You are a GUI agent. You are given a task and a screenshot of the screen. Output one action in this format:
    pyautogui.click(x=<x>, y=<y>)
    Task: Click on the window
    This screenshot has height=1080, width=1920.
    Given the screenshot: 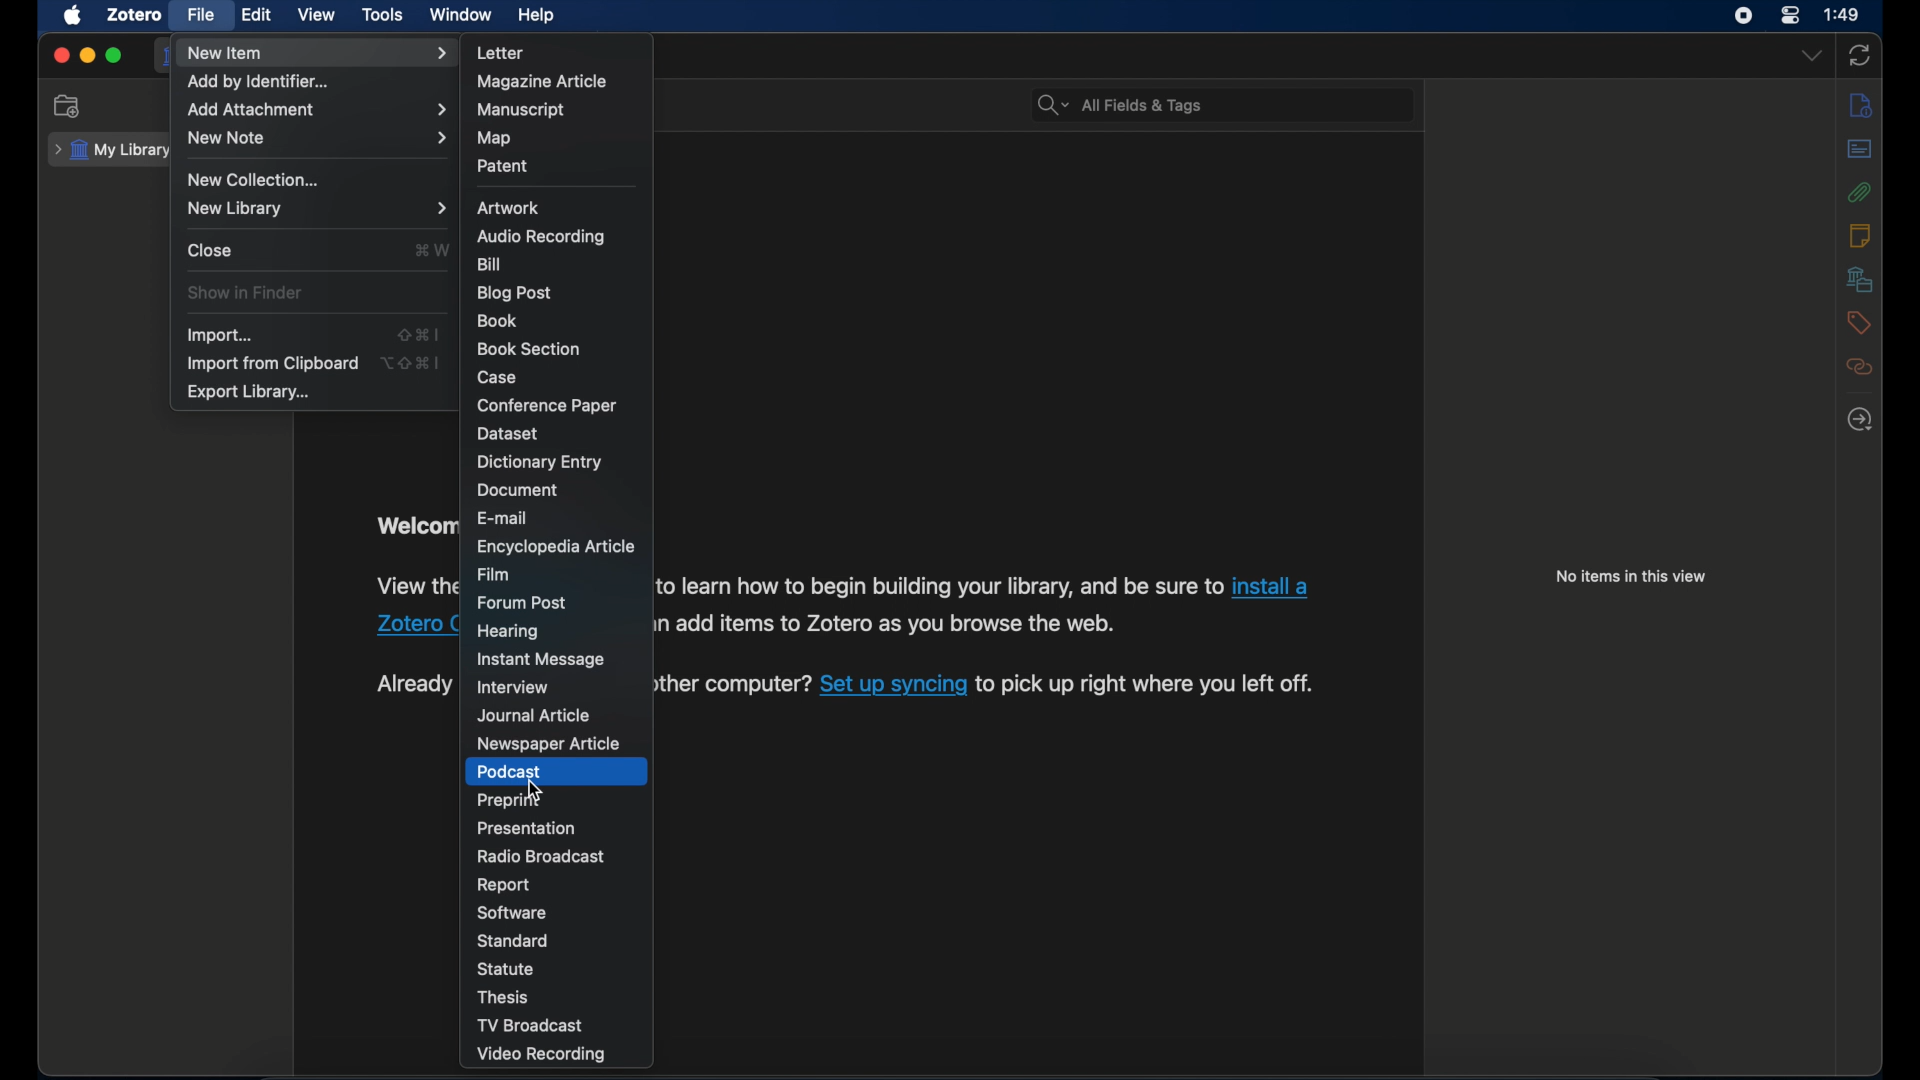 What is the action you would take?
    pyautogui.click(x=461, y=14)
    